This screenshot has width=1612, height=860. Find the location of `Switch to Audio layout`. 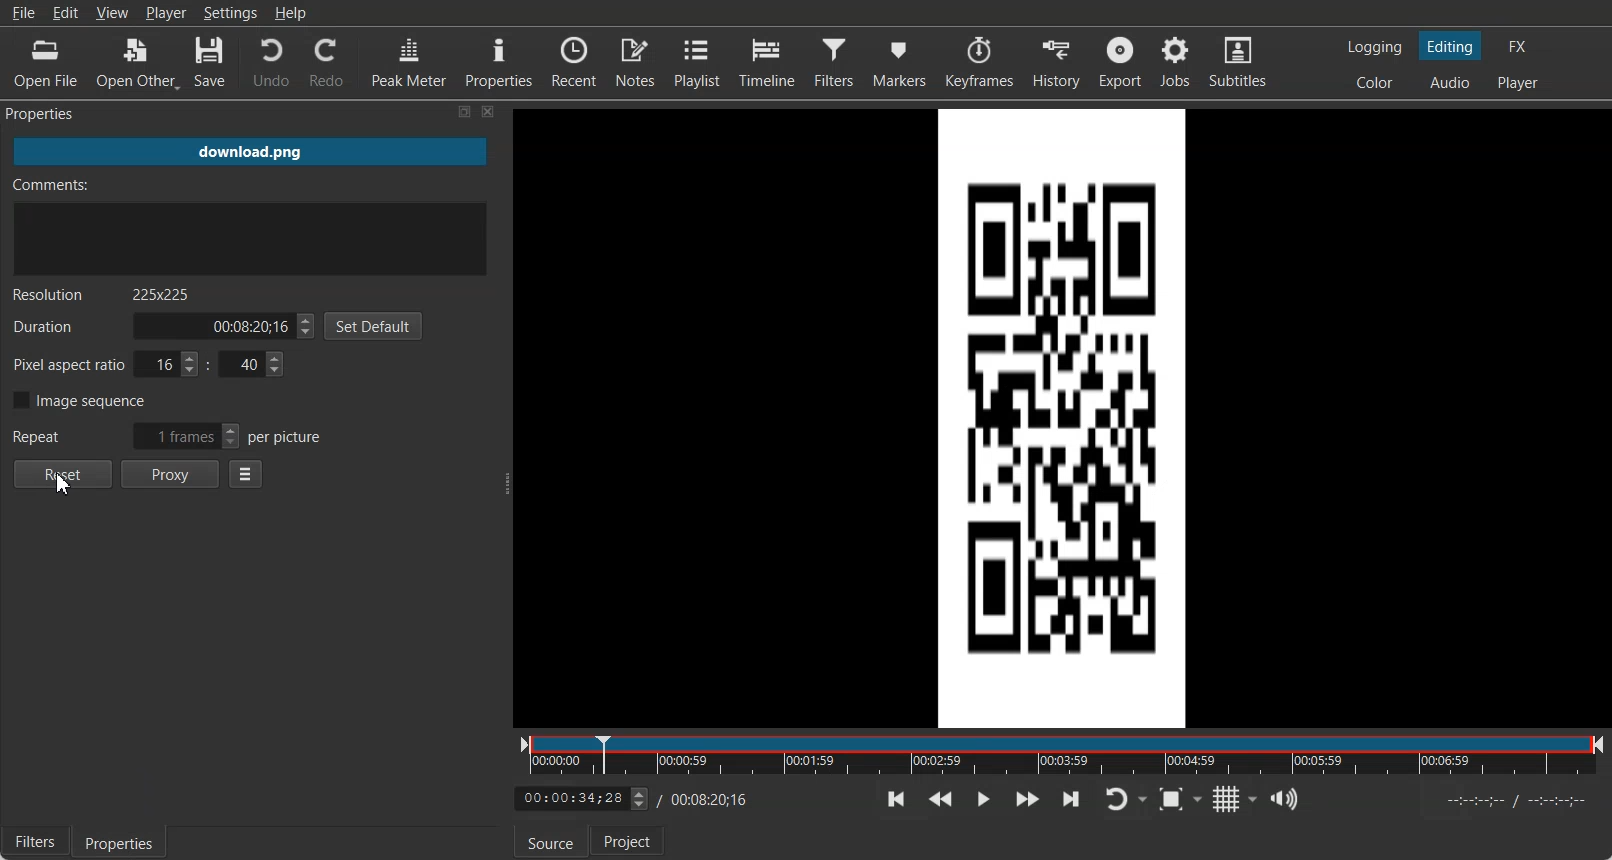

Switch to Audio layout is located at coordinates (1451, 82).